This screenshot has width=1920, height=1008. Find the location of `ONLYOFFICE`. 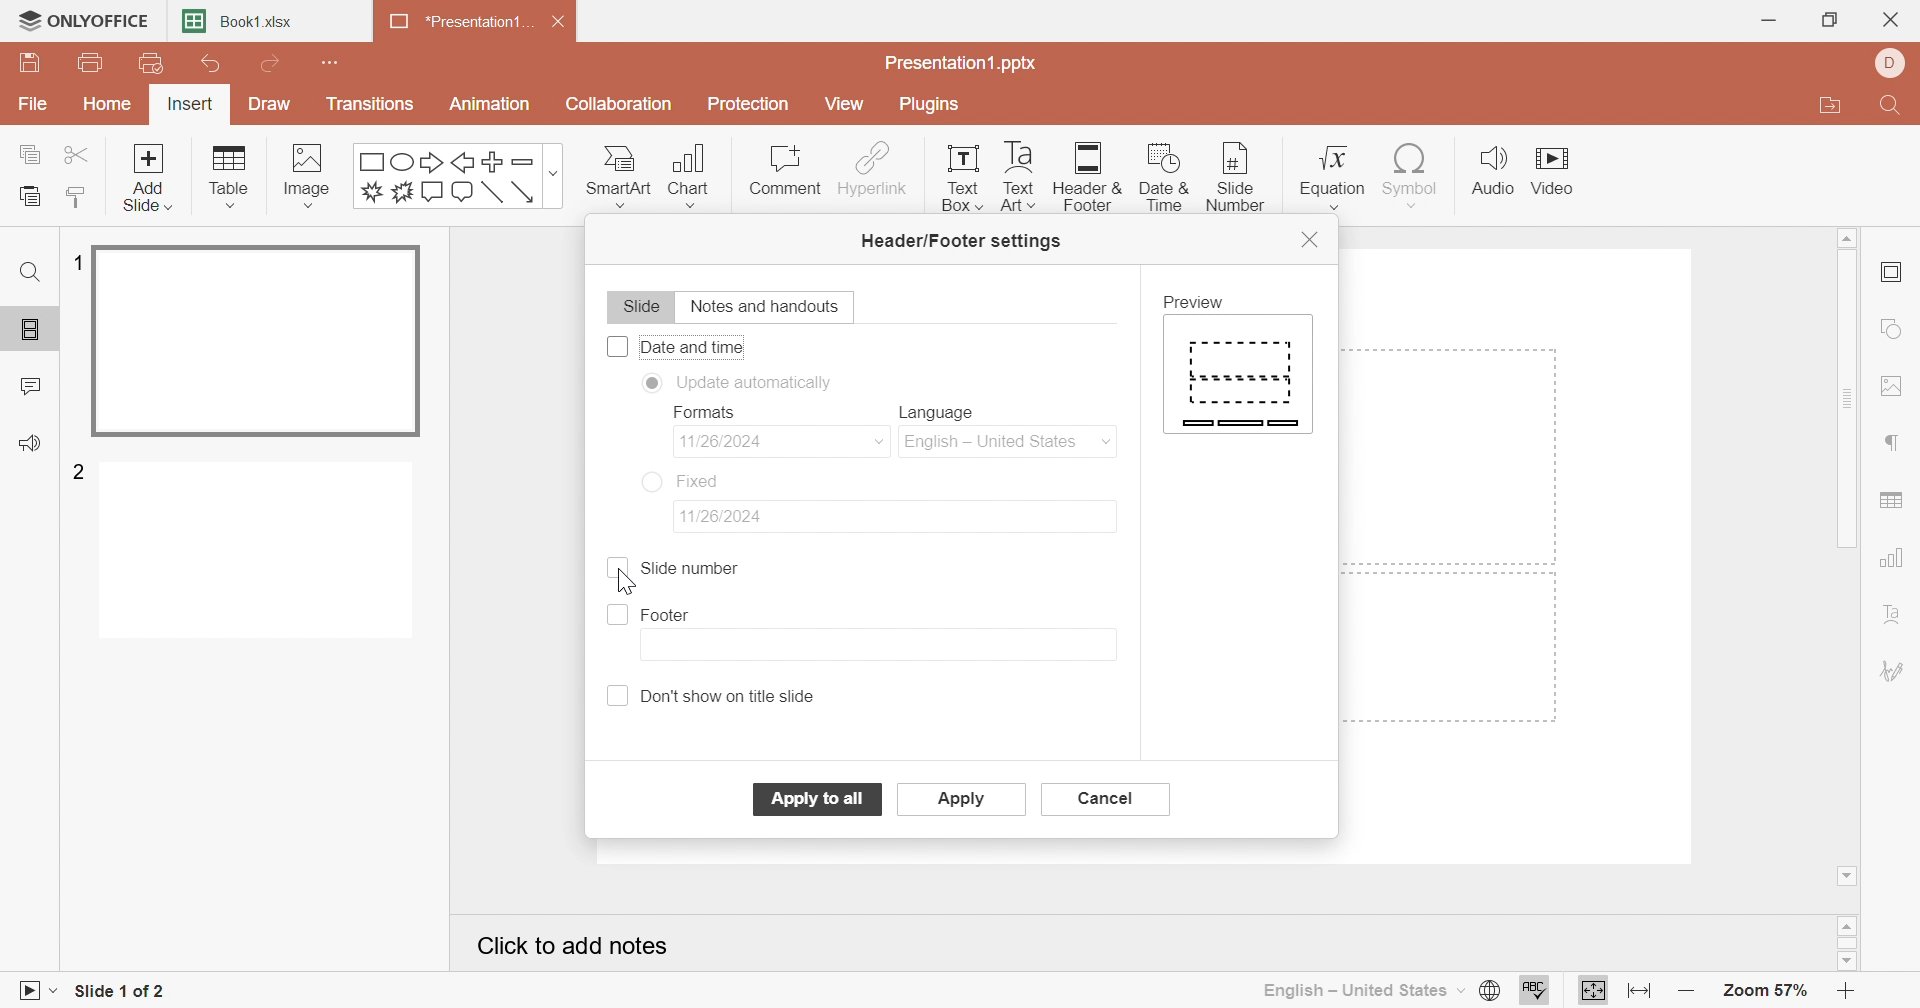

ONLYOFFICE is located at coordinates (82, 18).